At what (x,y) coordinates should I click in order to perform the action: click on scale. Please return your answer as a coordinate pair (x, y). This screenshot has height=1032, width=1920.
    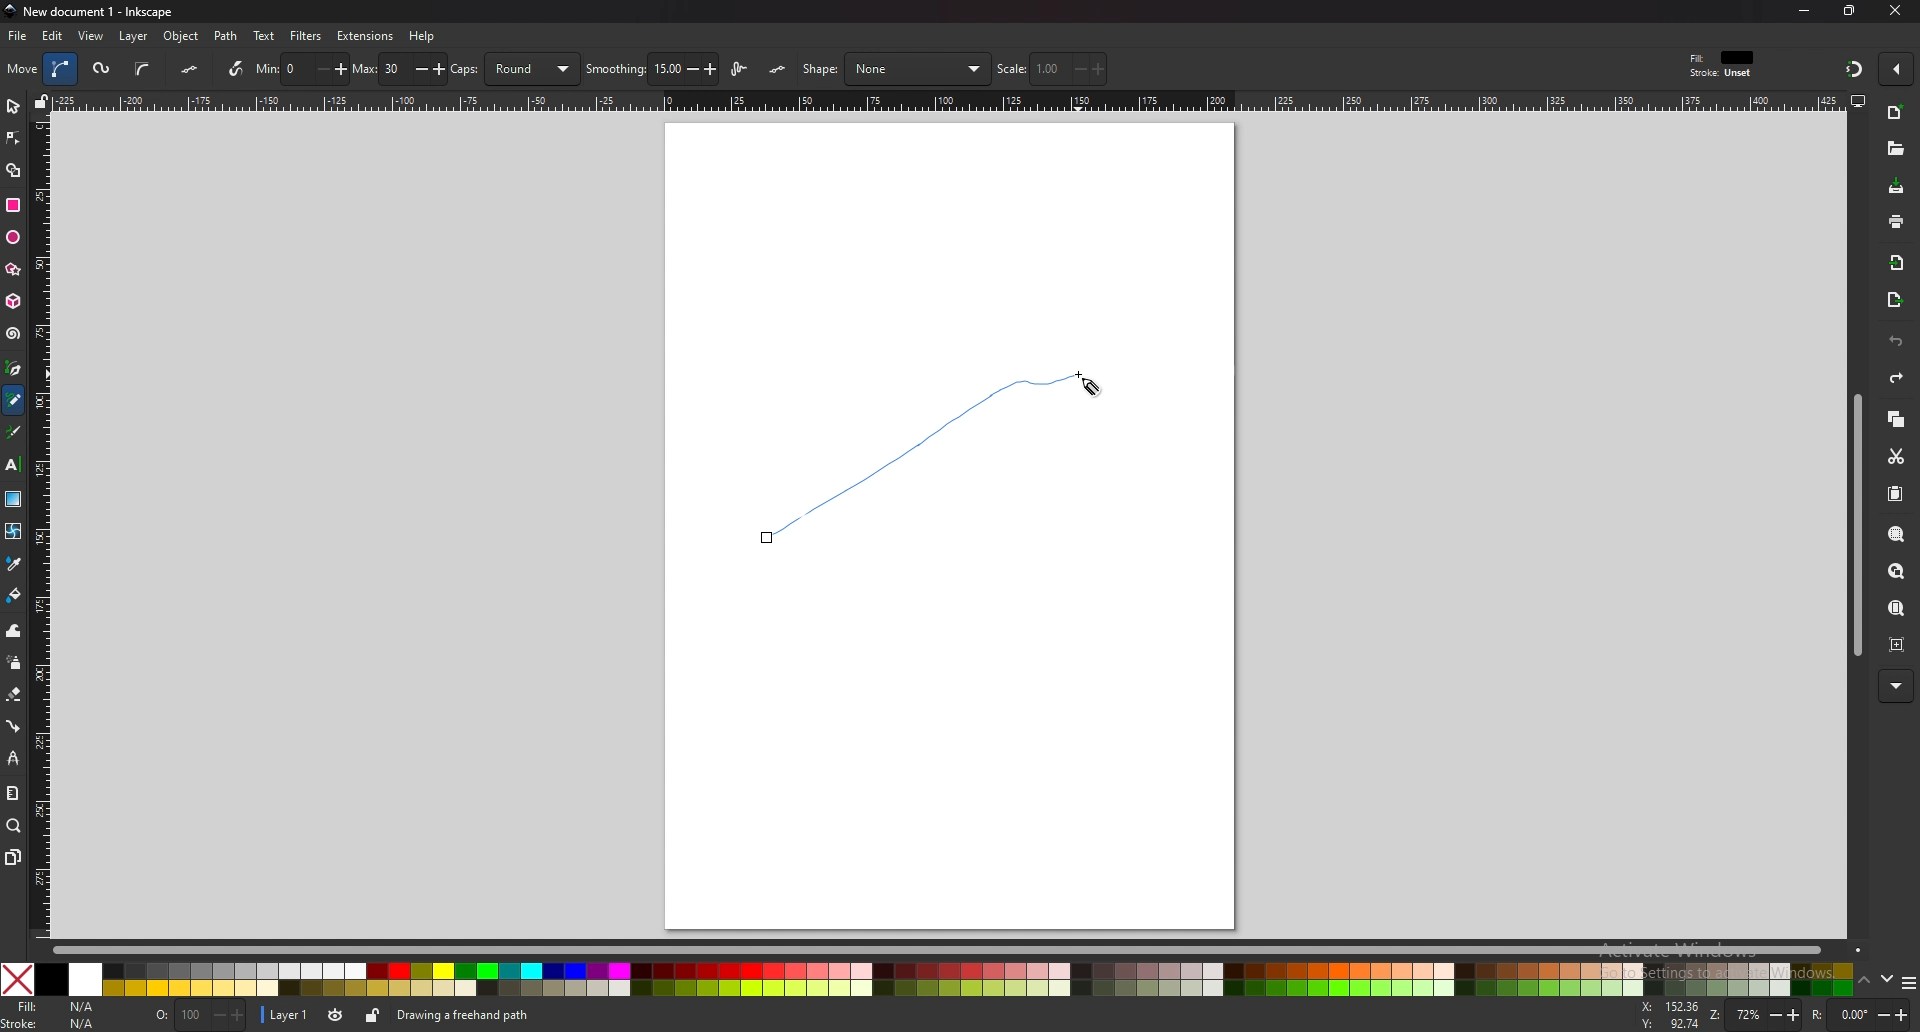
    Looking at the image, I should click on (1052, 68).